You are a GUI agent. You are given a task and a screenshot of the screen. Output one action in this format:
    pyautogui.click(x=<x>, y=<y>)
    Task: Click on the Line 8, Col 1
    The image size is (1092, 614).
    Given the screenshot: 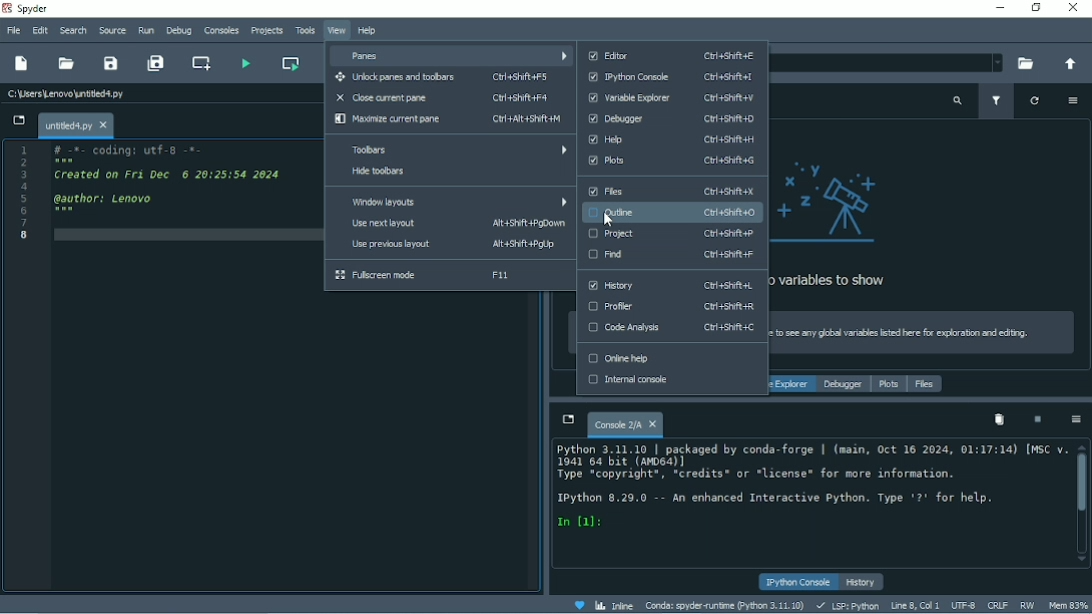 What is the action you would take?
    pyautogui.click(x=916, y=604)
    